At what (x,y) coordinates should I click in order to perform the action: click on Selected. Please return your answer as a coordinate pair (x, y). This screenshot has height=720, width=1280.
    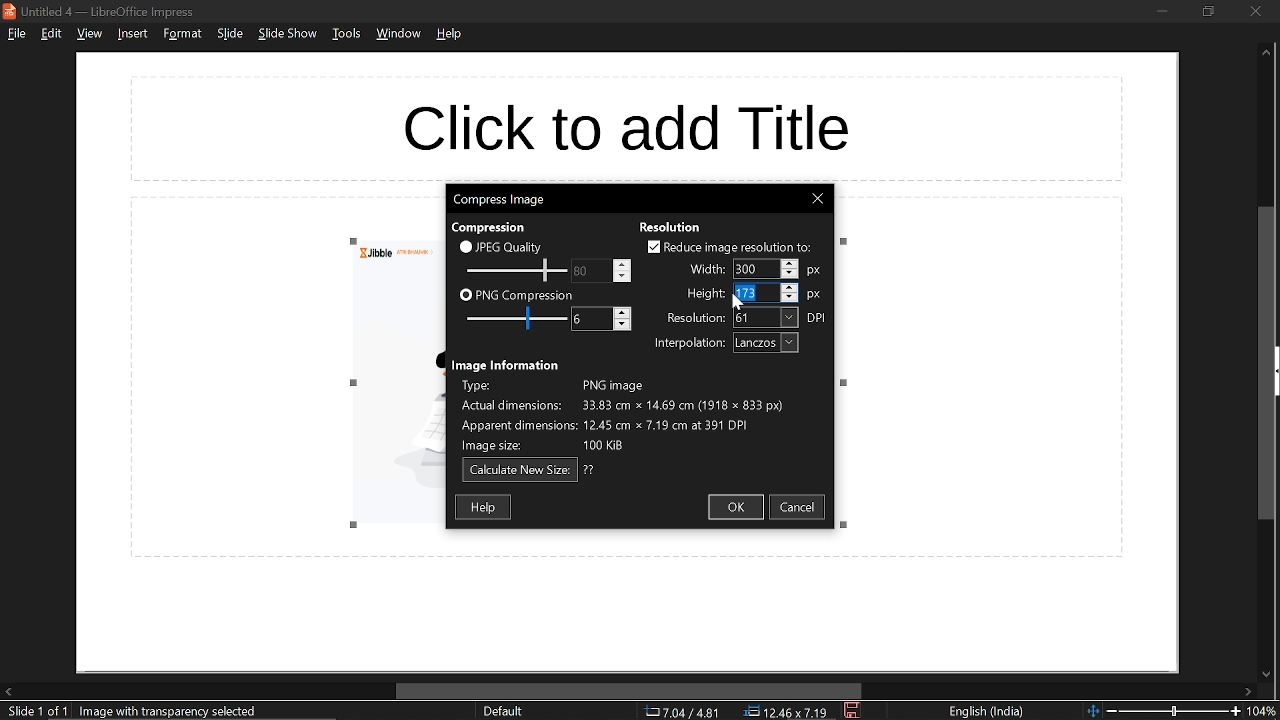
    Looking at the image, I should click on (749, 269).